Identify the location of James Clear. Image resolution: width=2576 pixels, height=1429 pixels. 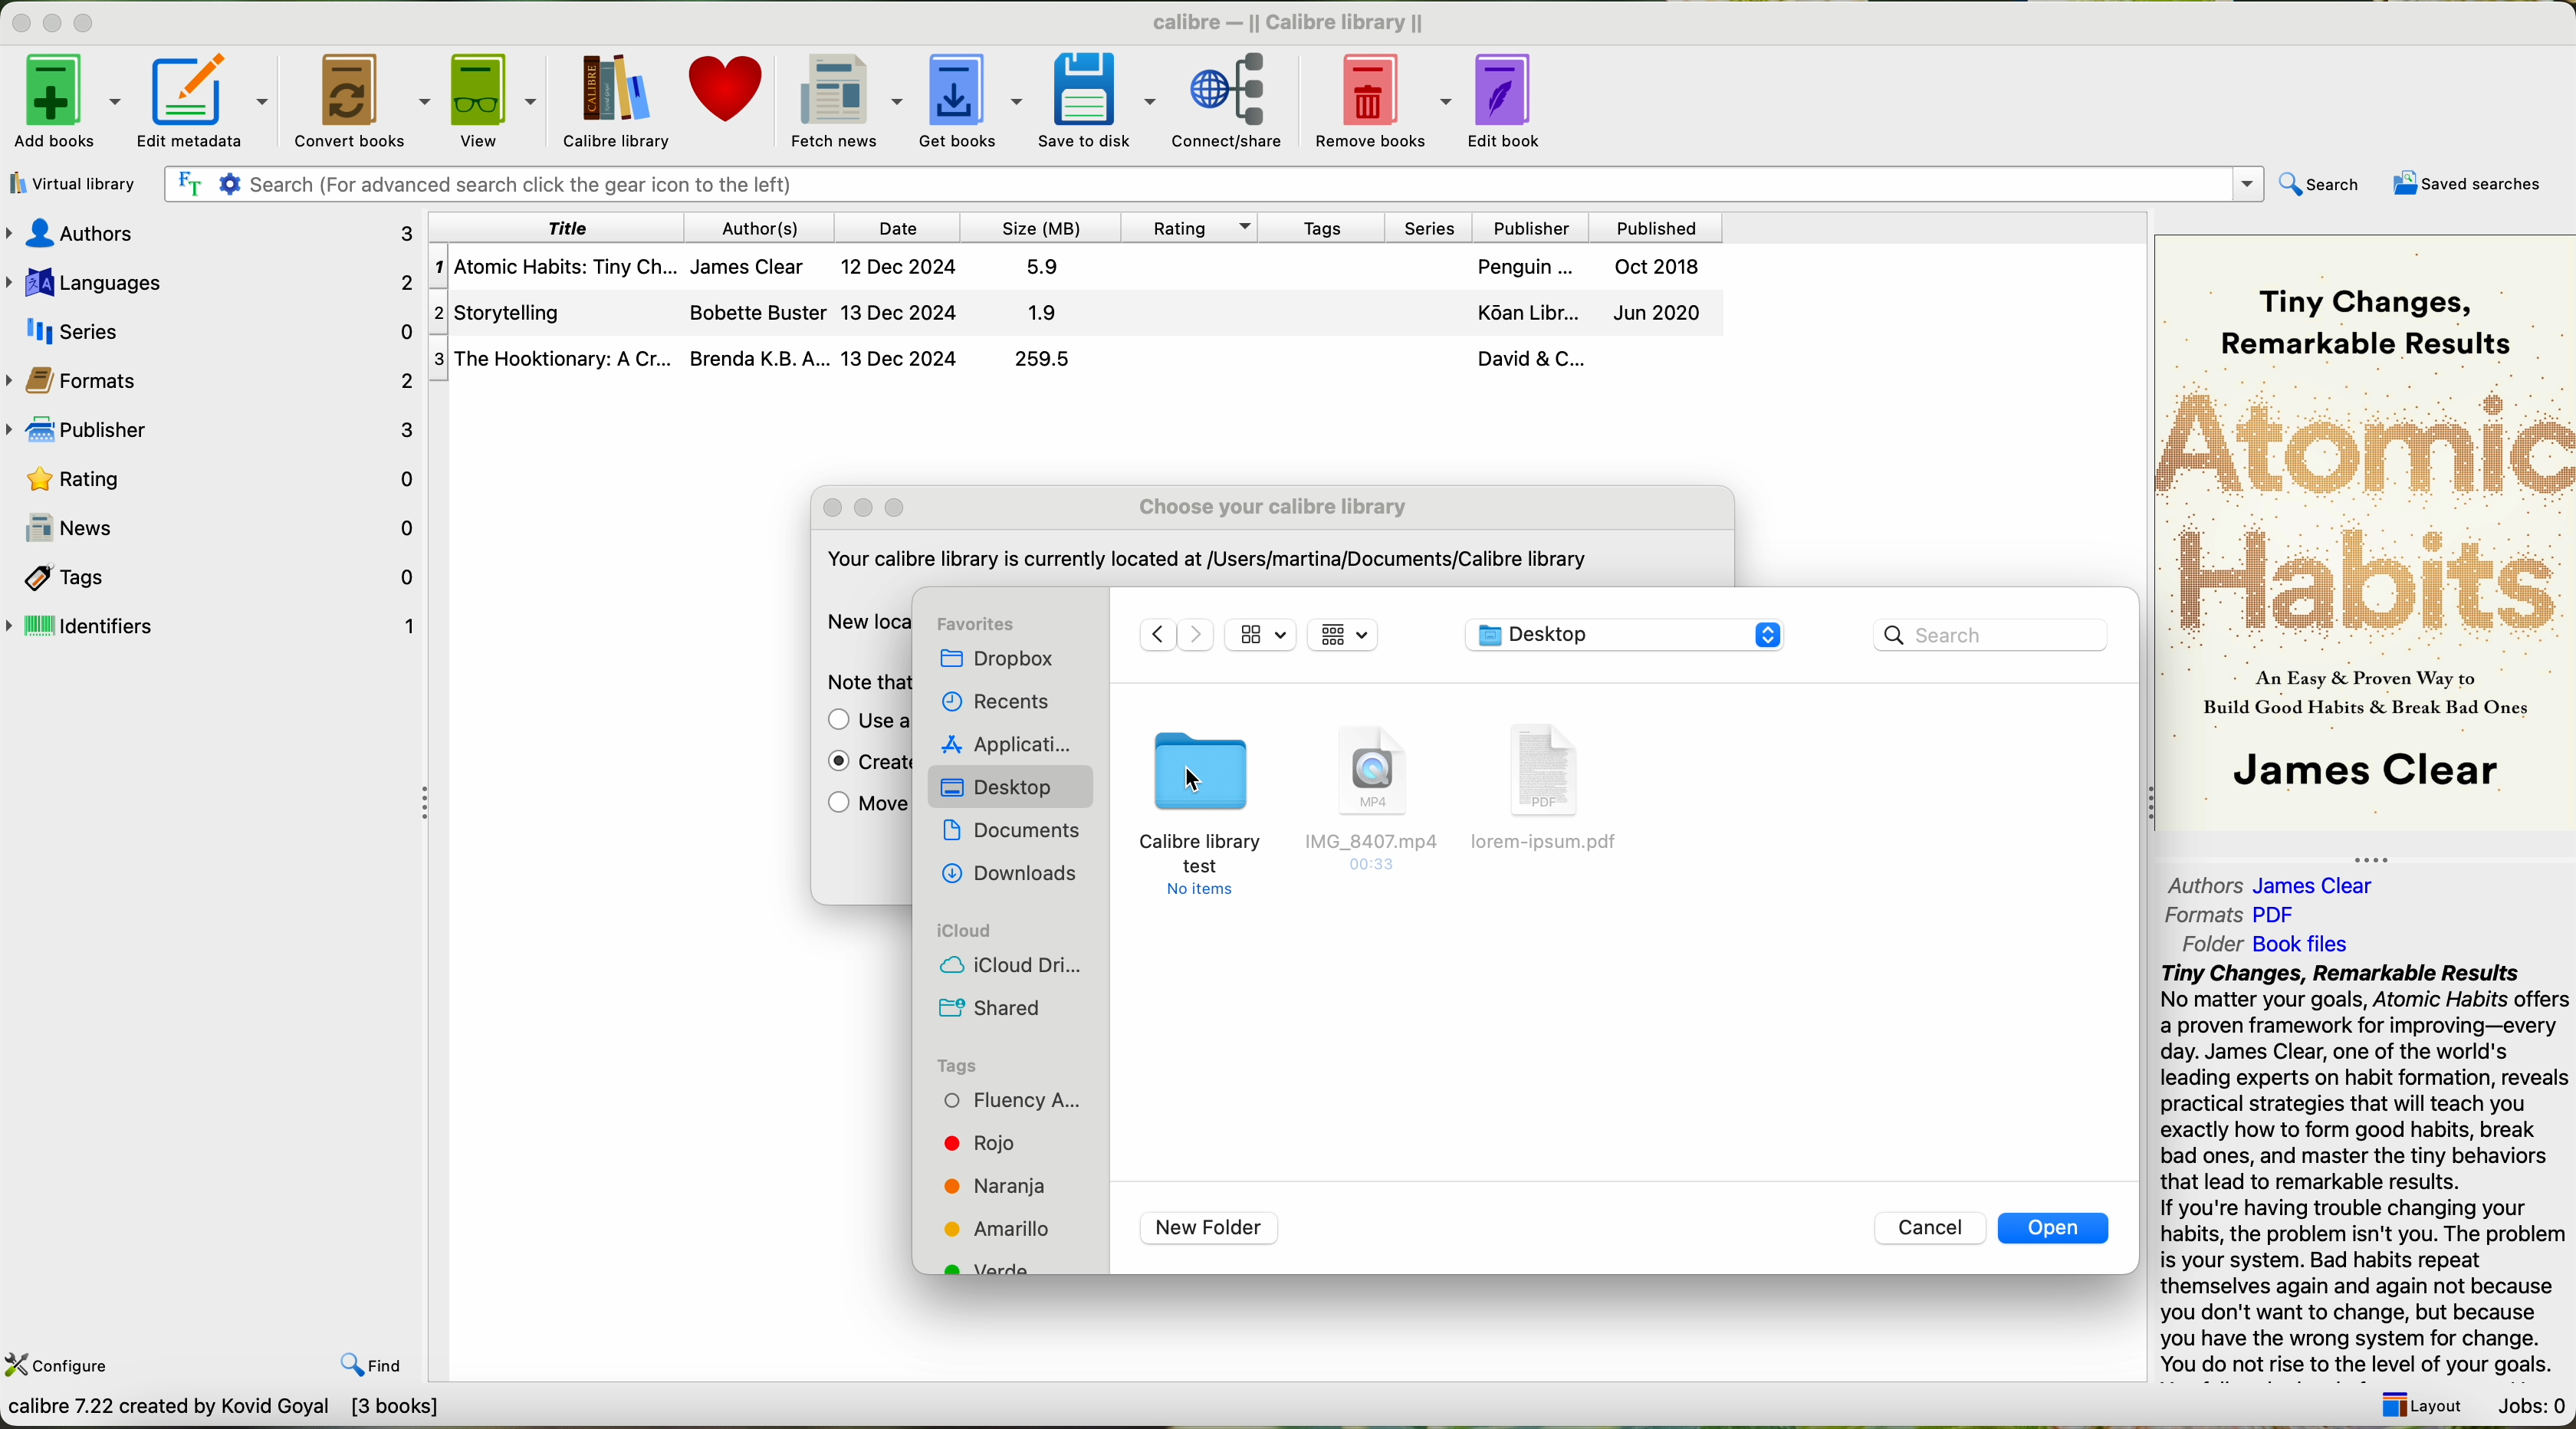
(2363, 774).